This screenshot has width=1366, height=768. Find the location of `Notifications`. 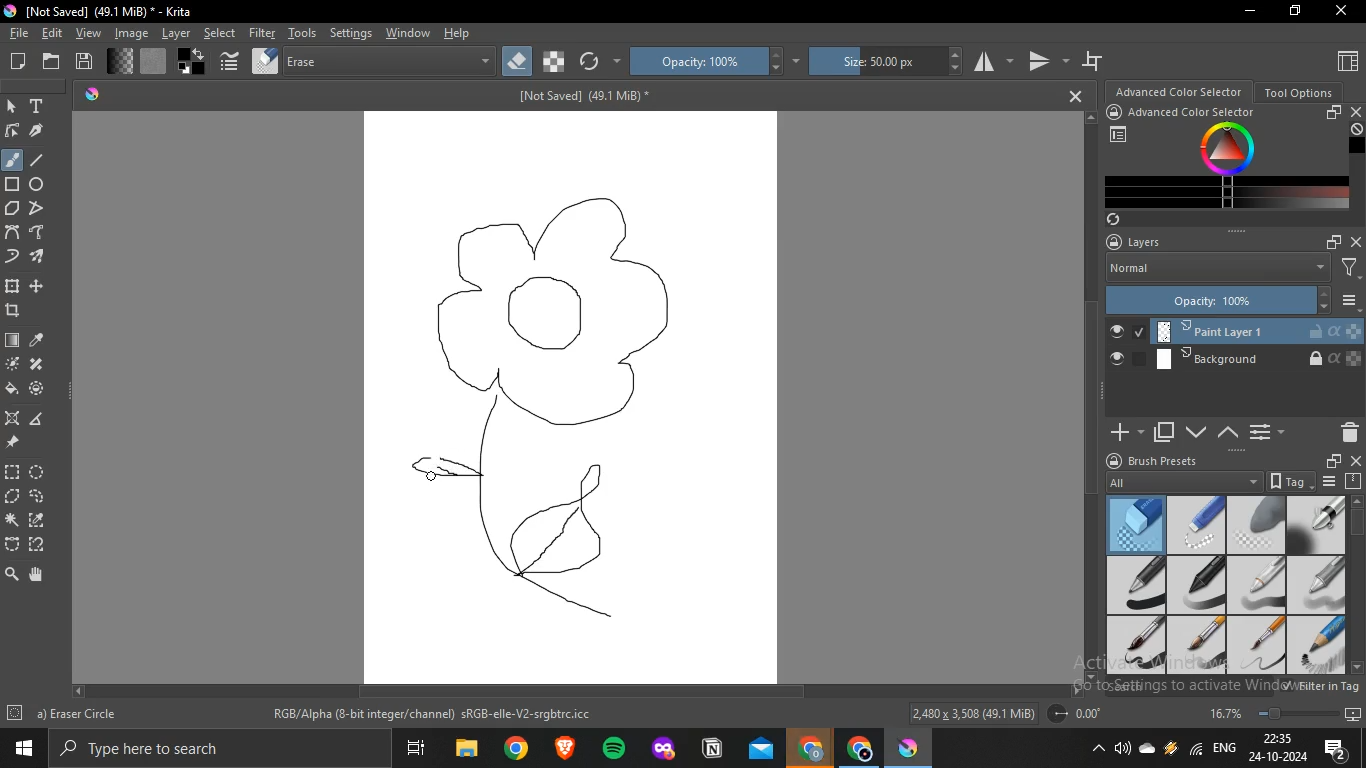

Notifications is located at coordinates (1336, 747).